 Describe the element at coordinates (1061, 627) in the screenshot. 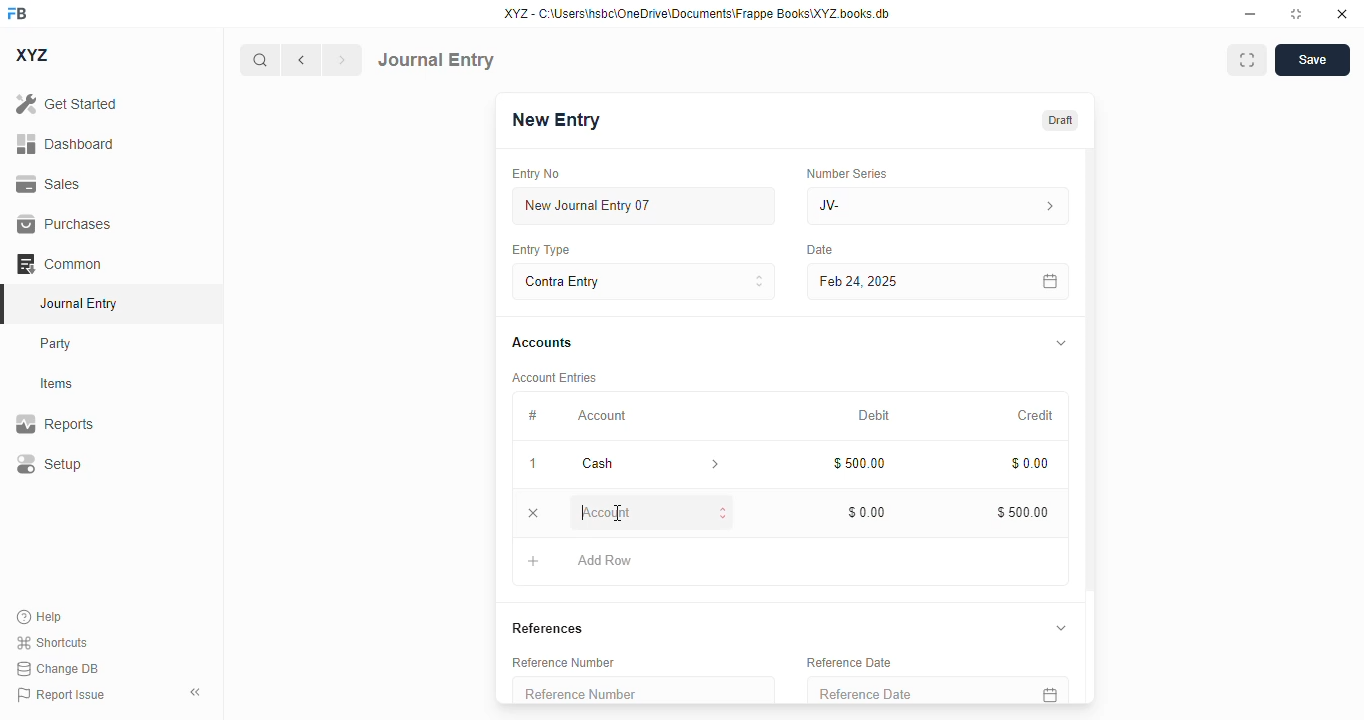

I see `toggle expand/collapse` at that location.